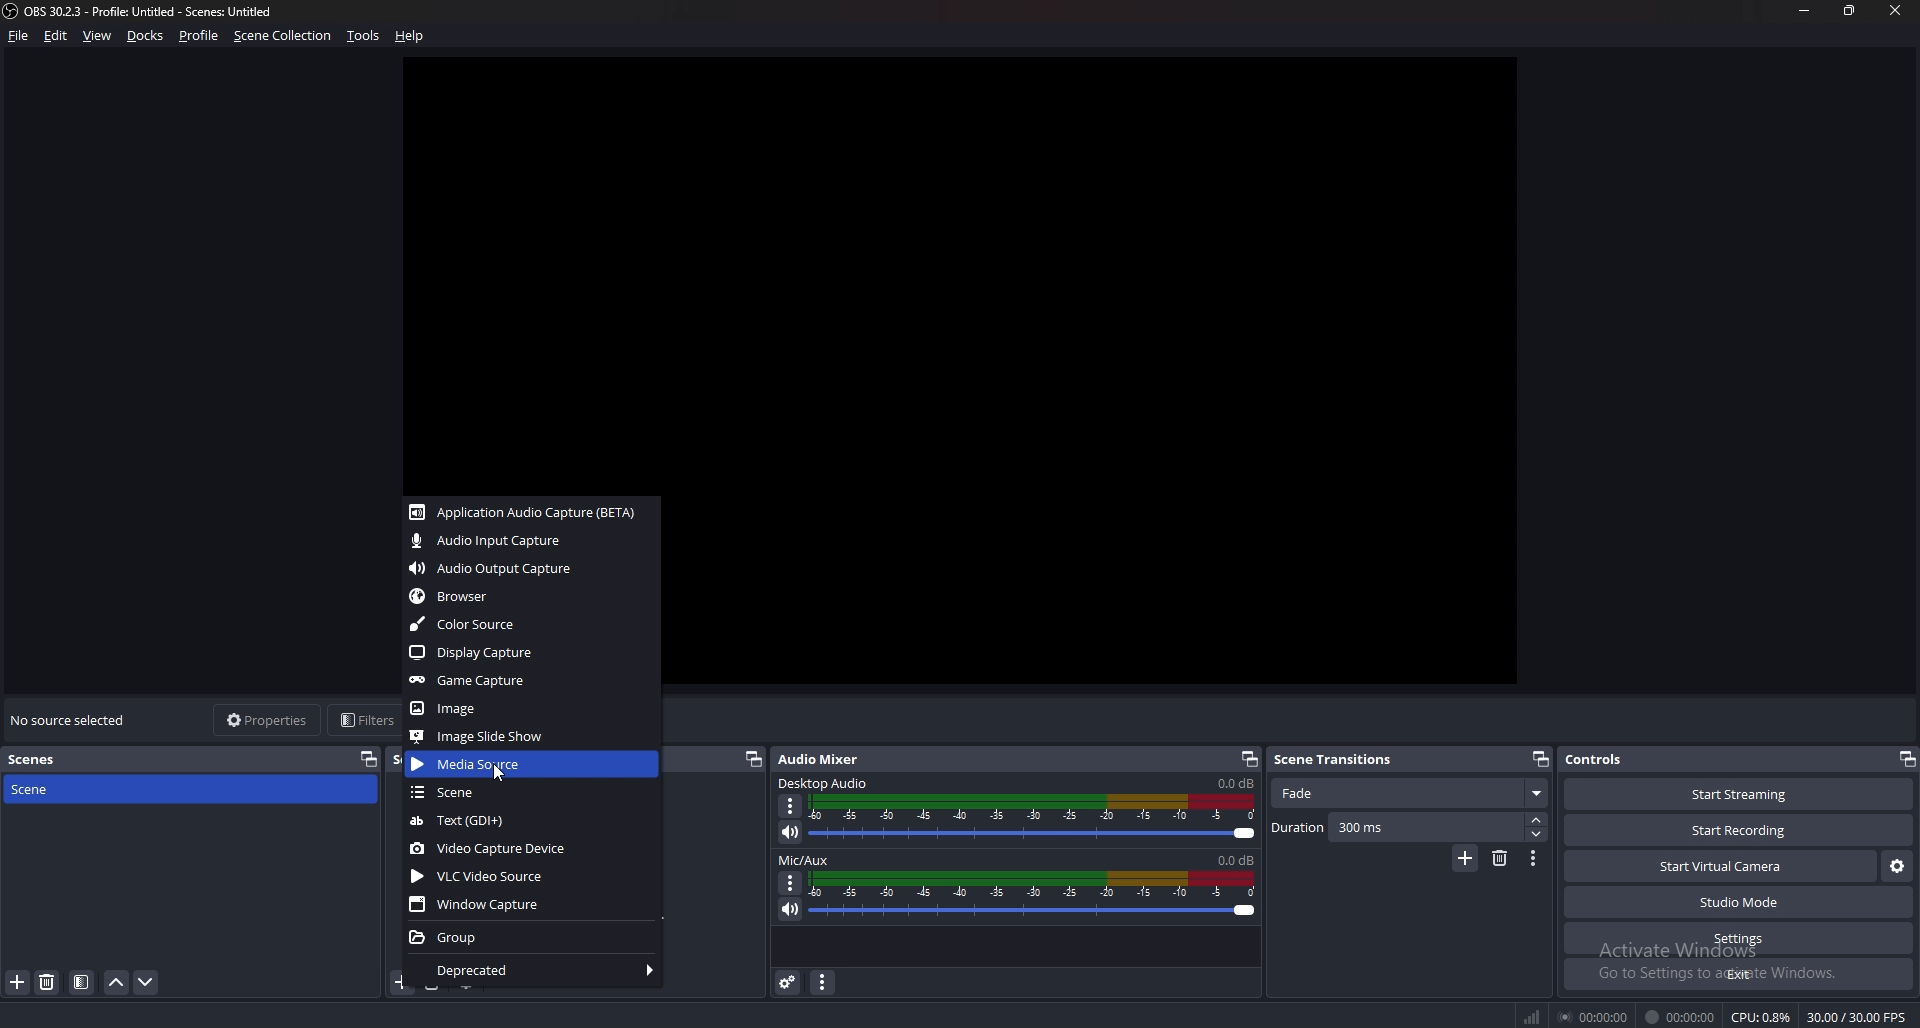 This screenshot has height=1028, width=1920. Describe the element at coordinates (499, 770) in the screenshot. I see `cursor` at that location.